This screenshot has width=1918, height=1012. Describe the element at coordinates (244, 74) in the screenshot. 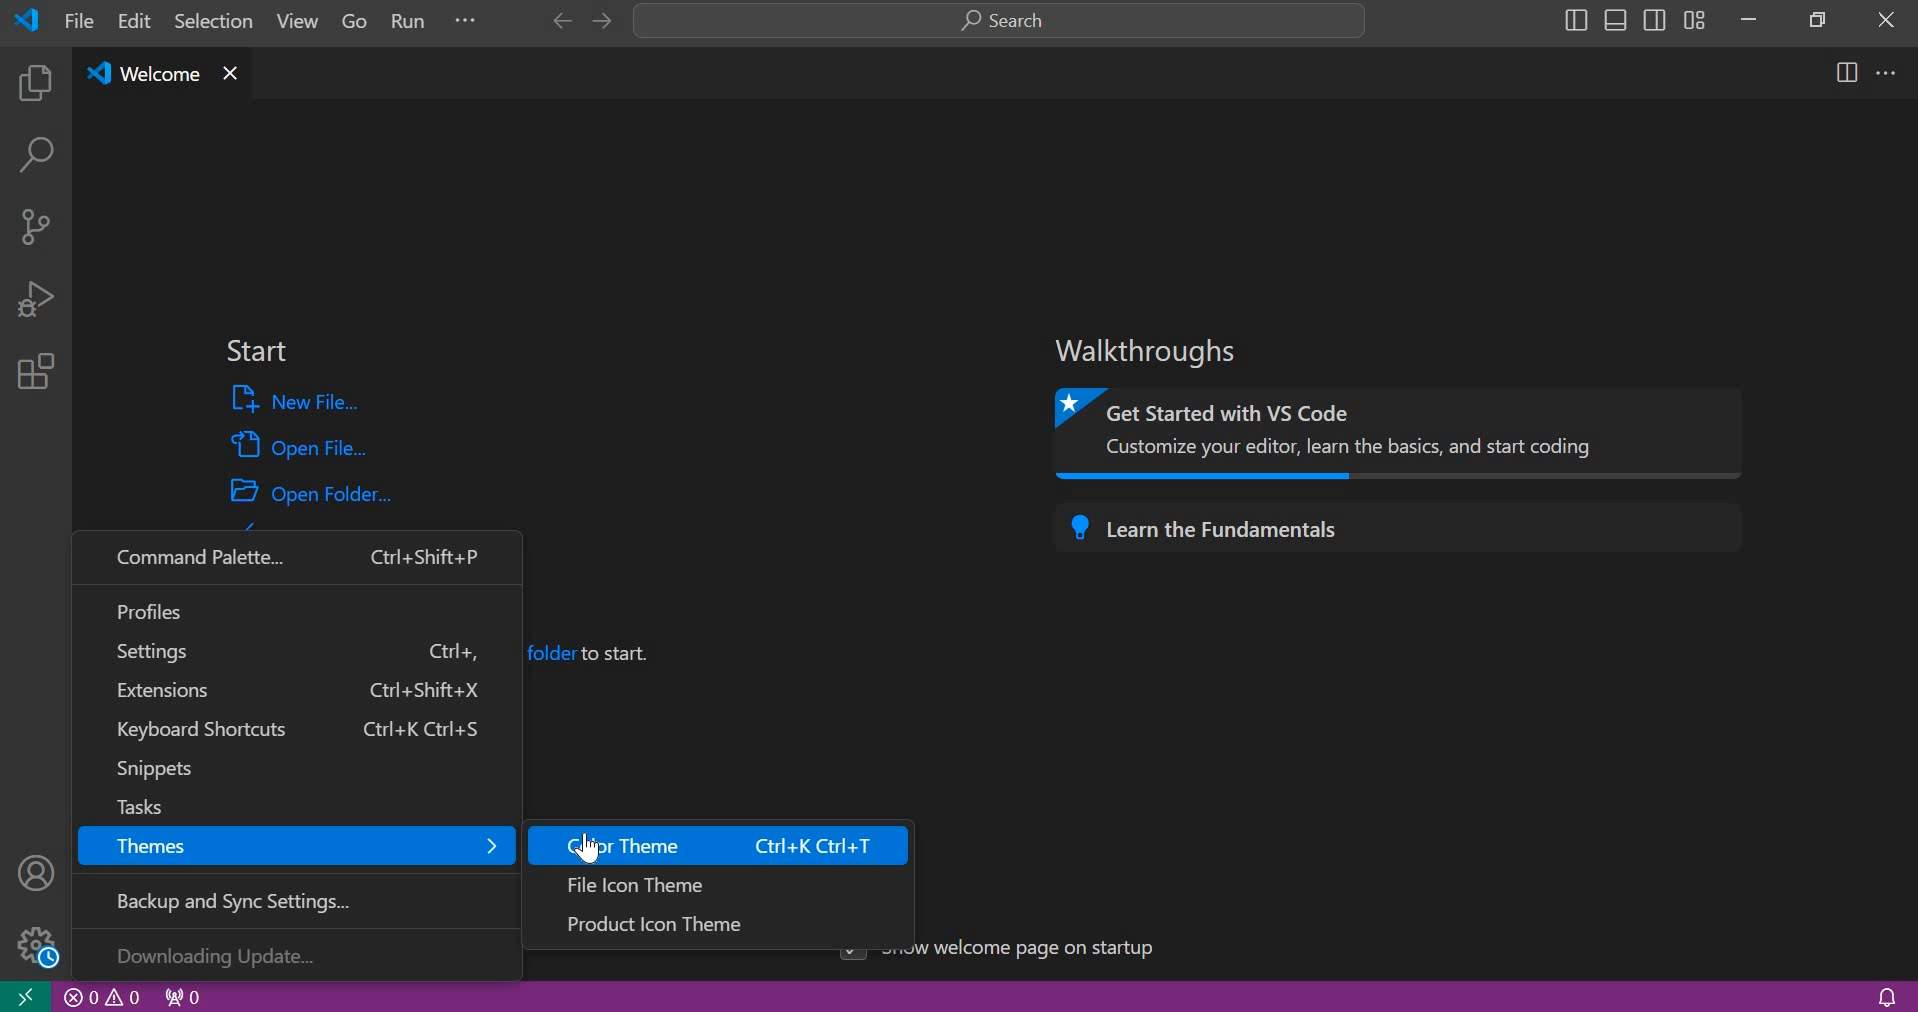

I see `close tab` at that location.